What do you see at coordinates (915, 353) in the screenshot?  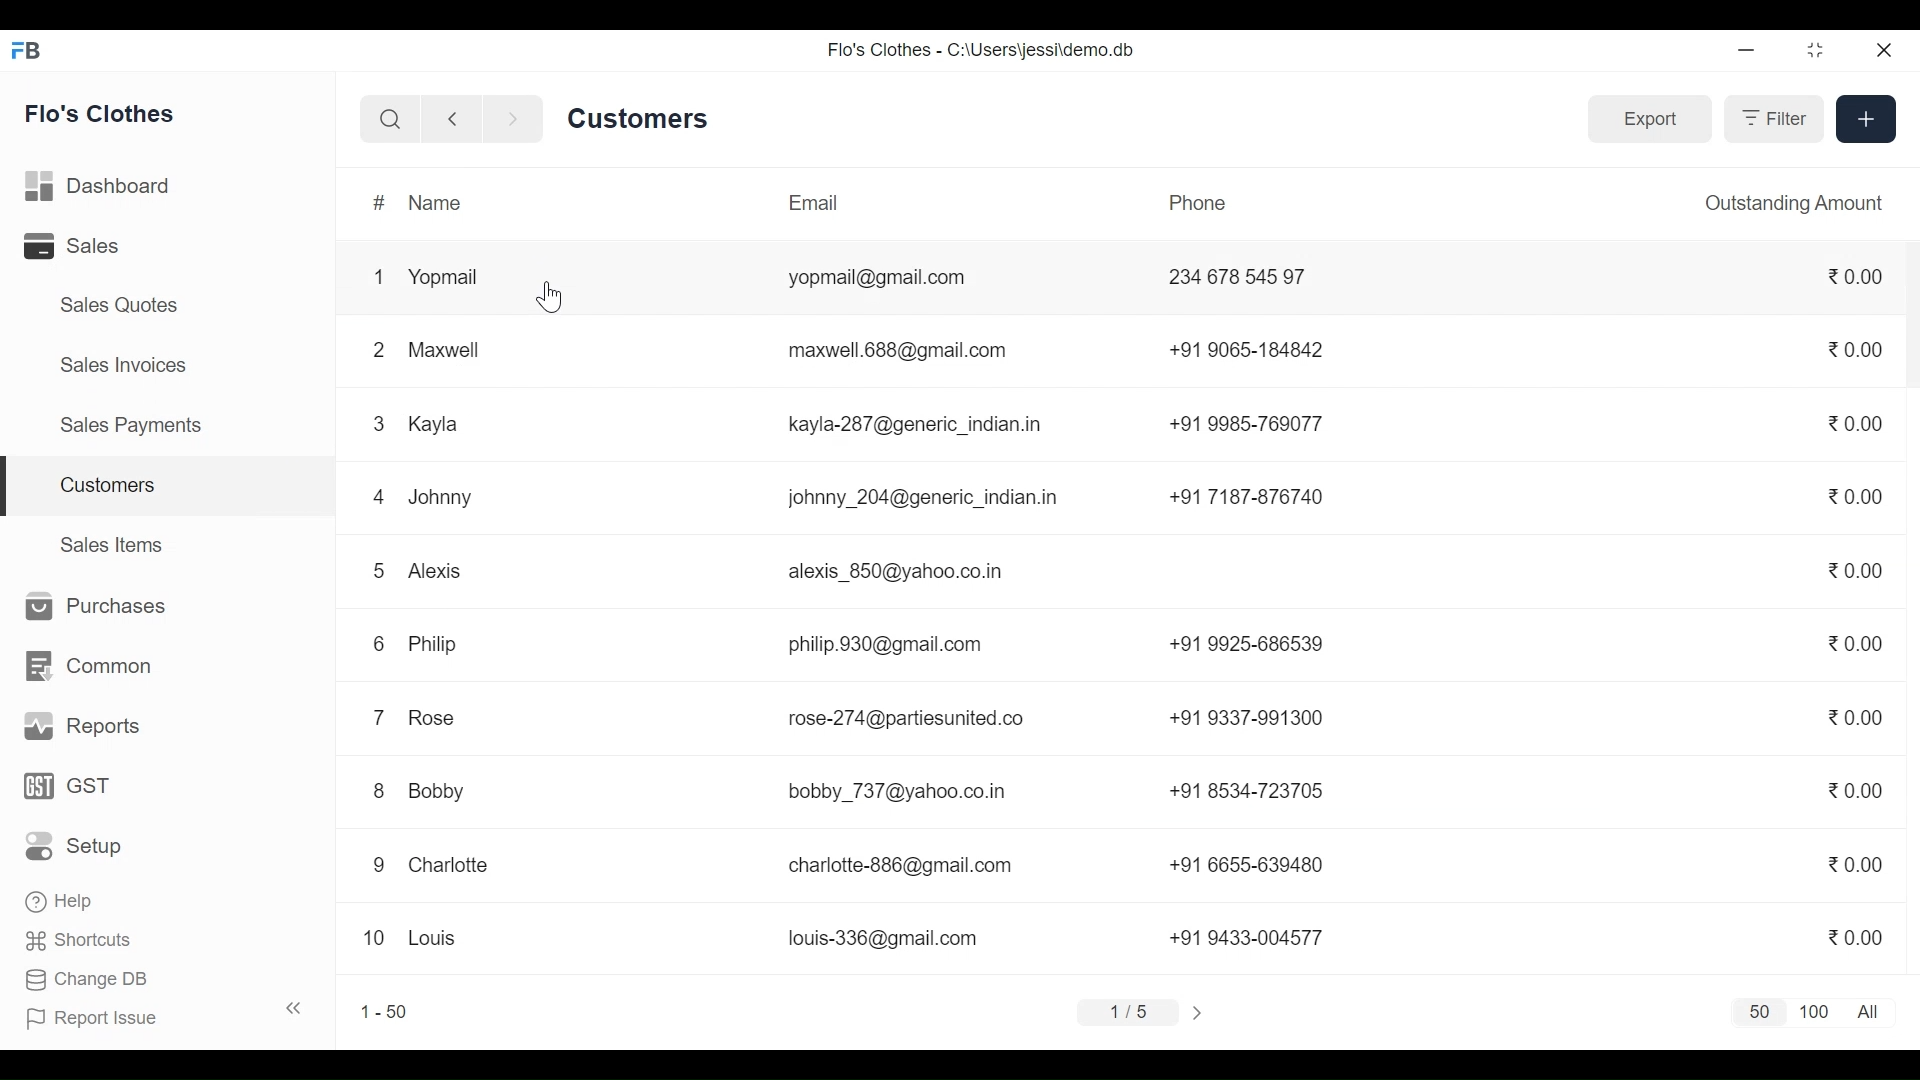 I see `maxwell.688@gmail.com` at bounding box center [915, 353].